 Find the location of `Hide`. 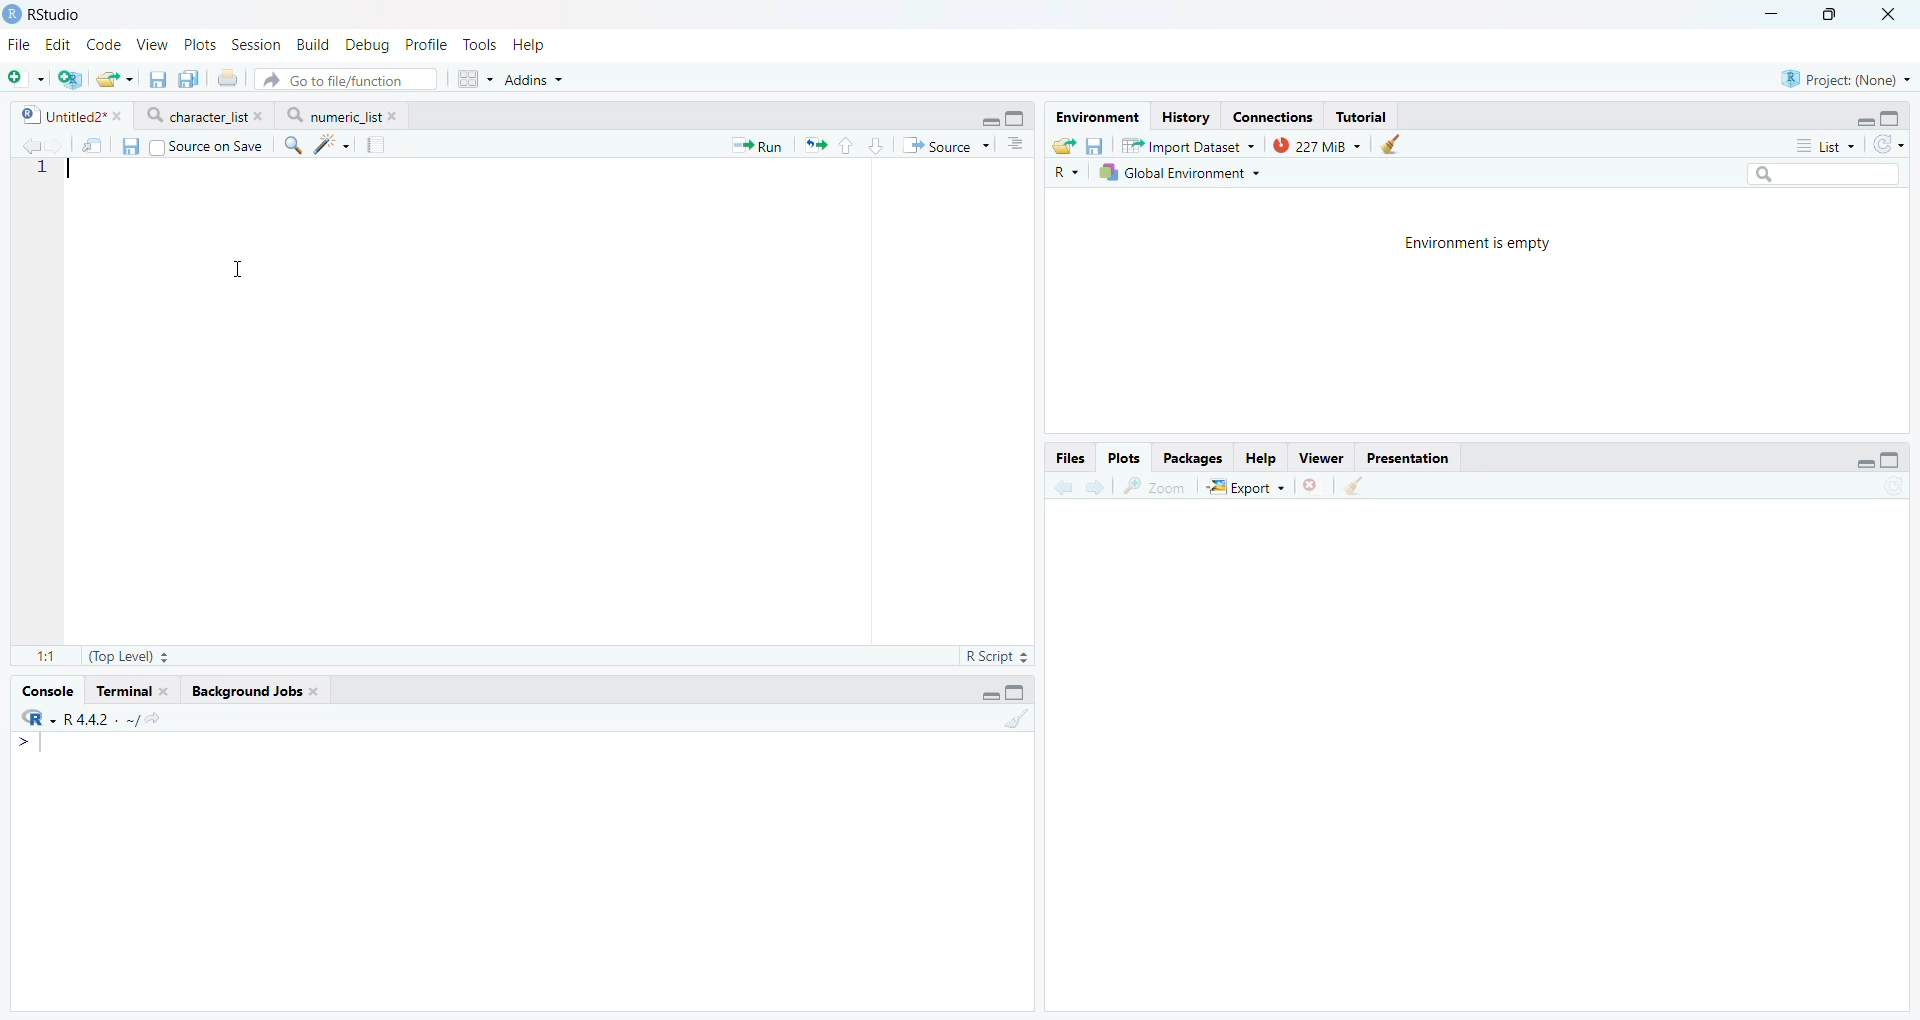

Hide is located at coordinates (988, 119).